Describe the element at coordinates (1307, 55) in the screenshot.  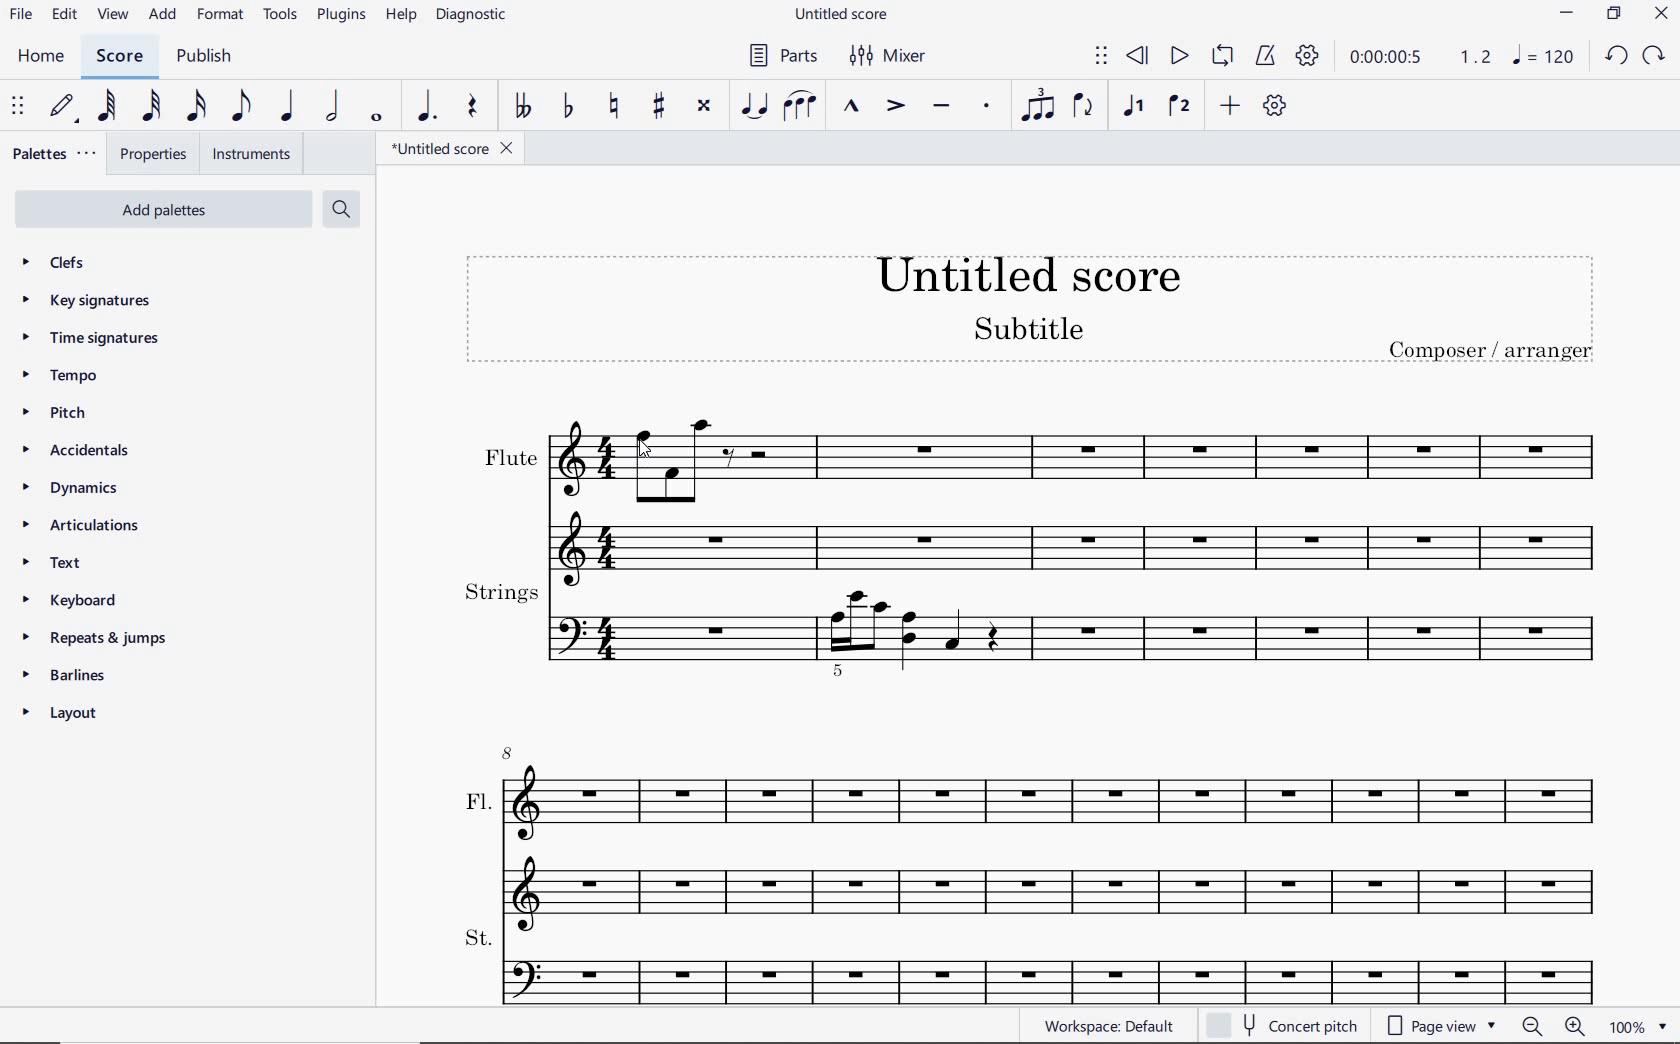
I see `PLAYBACK SETTINGS` at that location.